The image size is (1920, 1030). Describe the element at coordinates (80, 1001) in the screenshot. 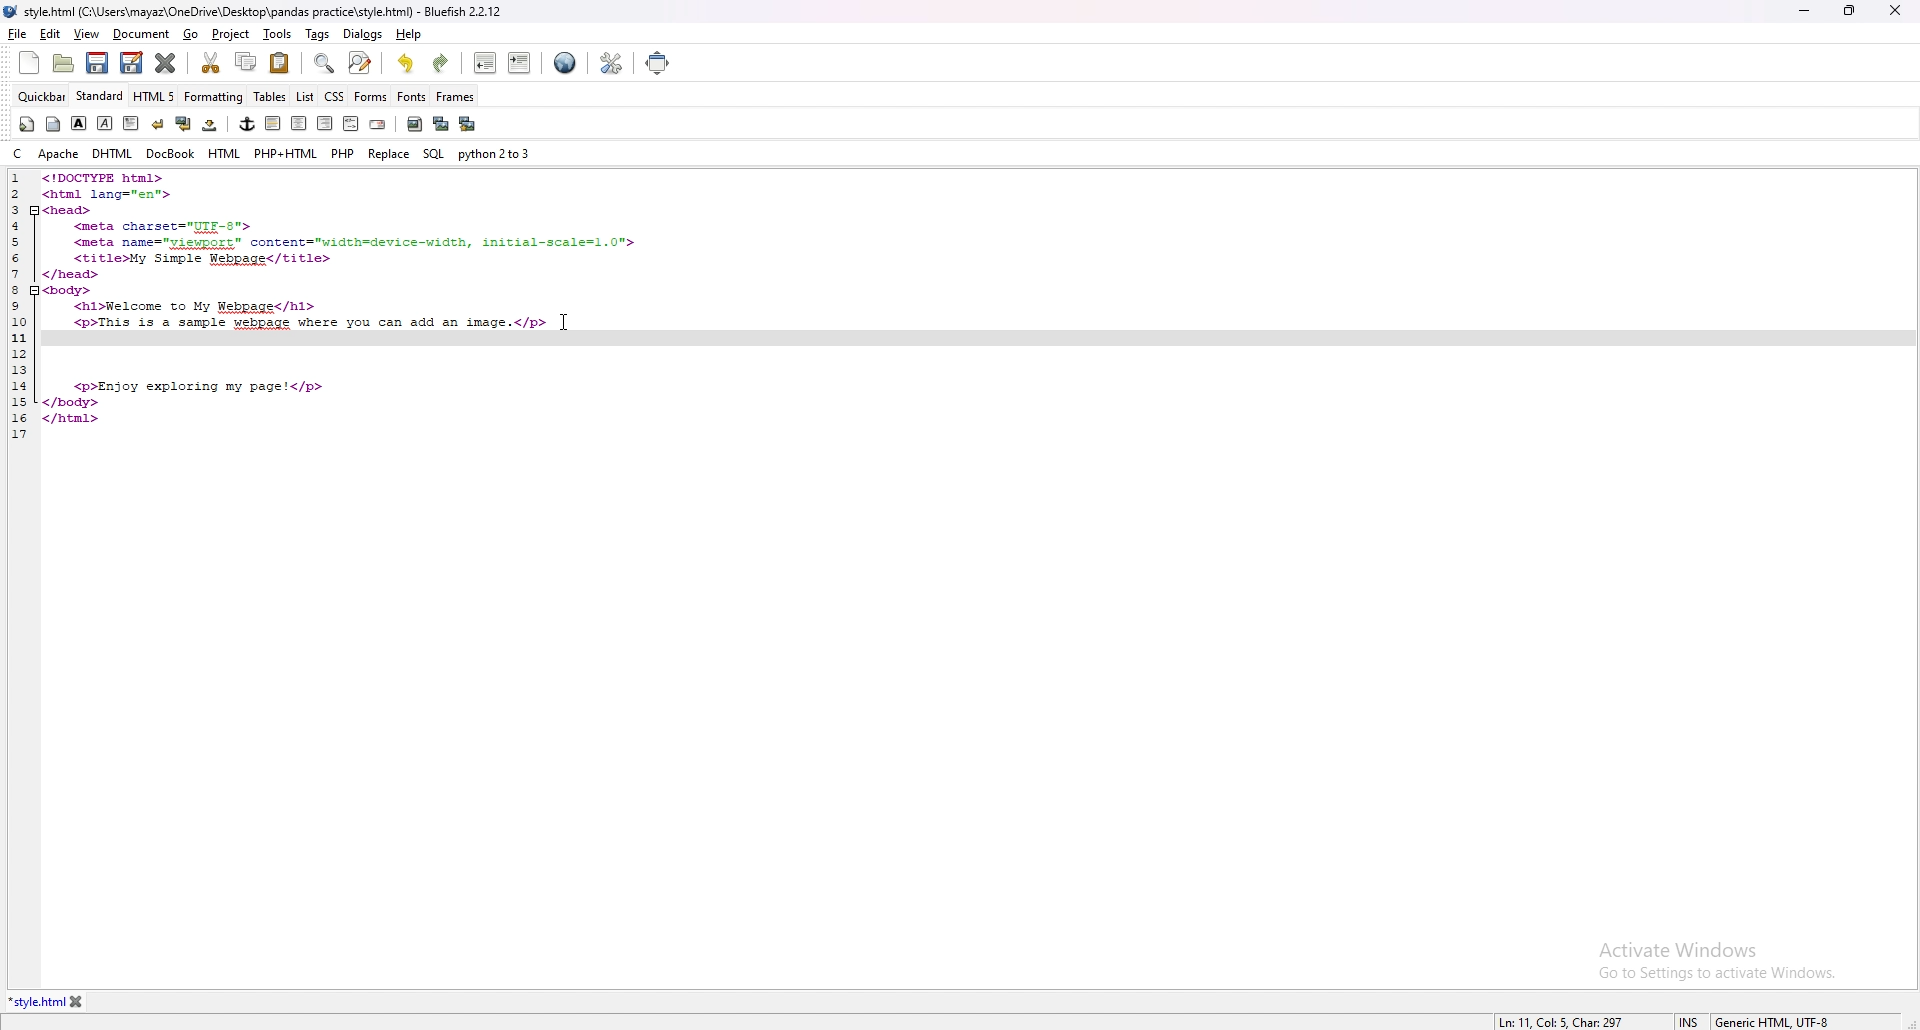

I see `close tab` at that location.